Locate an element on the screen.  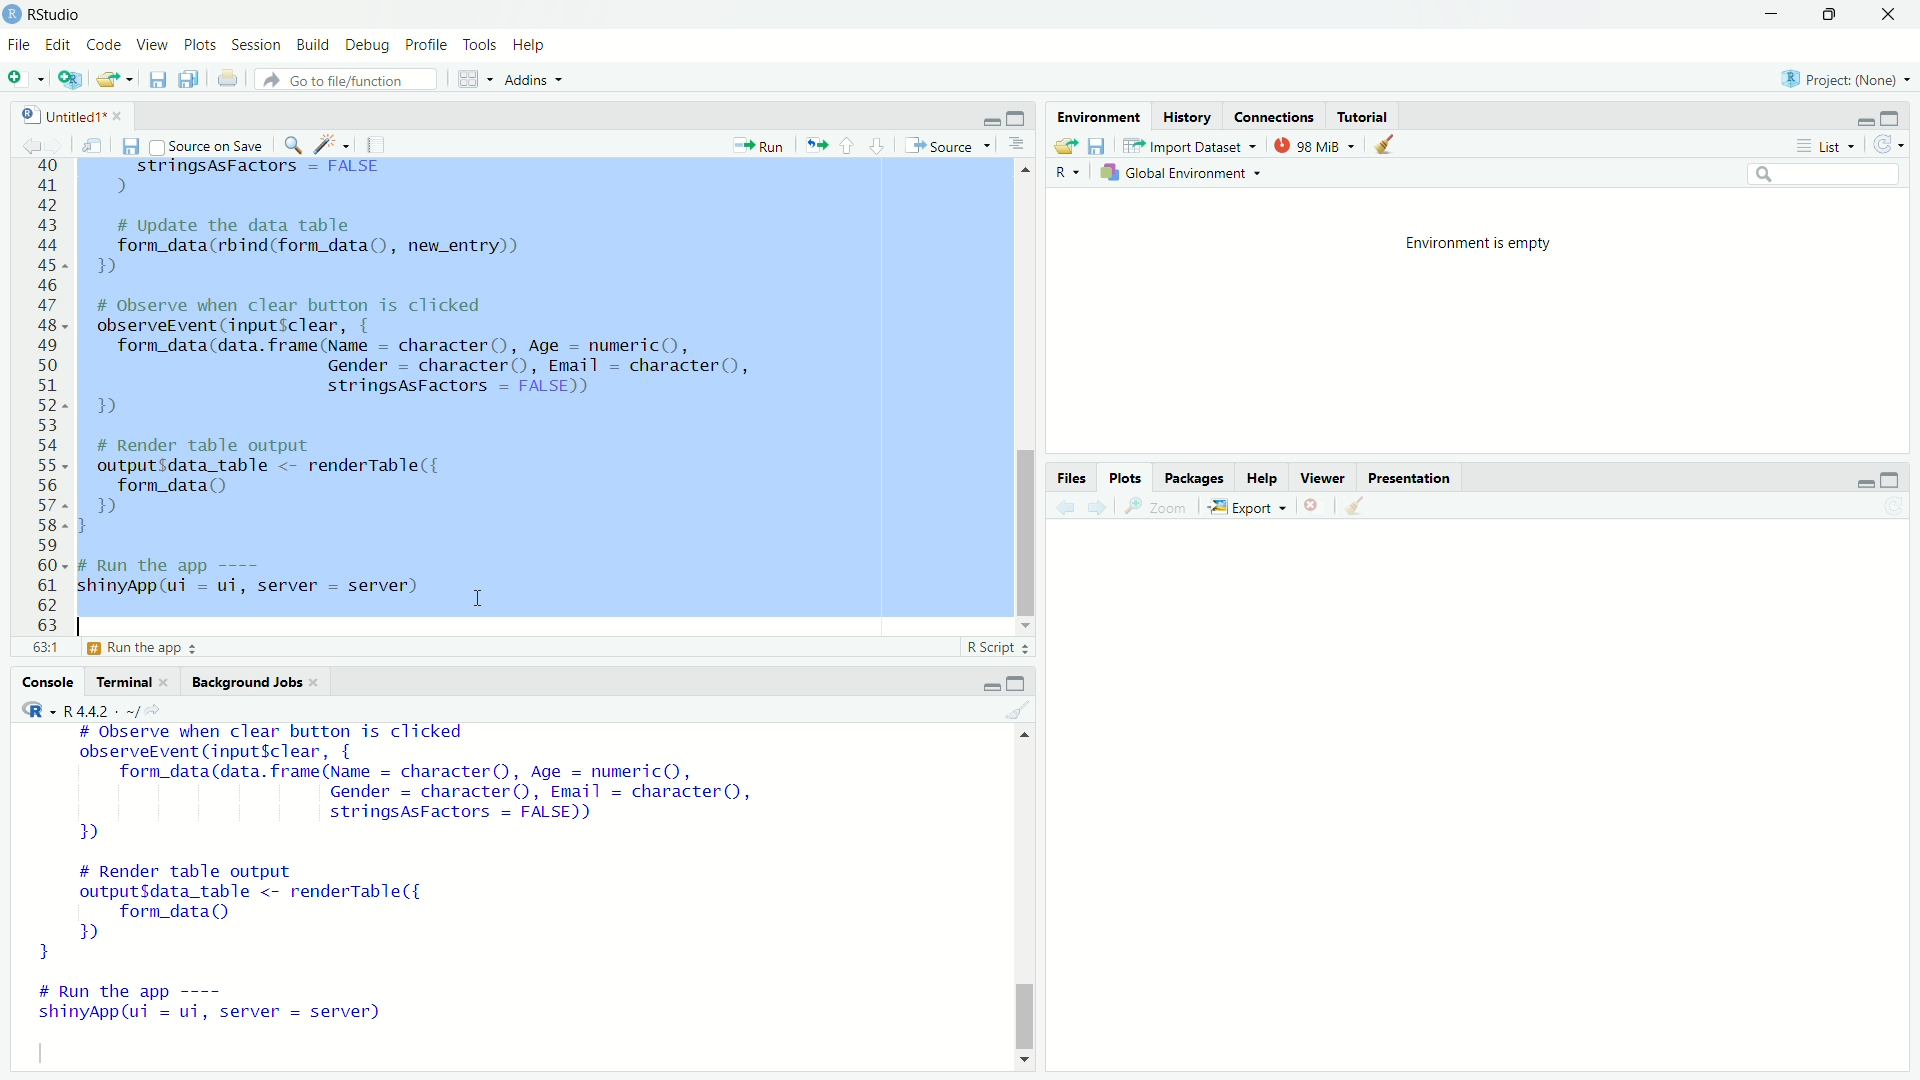
re-run the previous code region is located at coordinates (812, 144).